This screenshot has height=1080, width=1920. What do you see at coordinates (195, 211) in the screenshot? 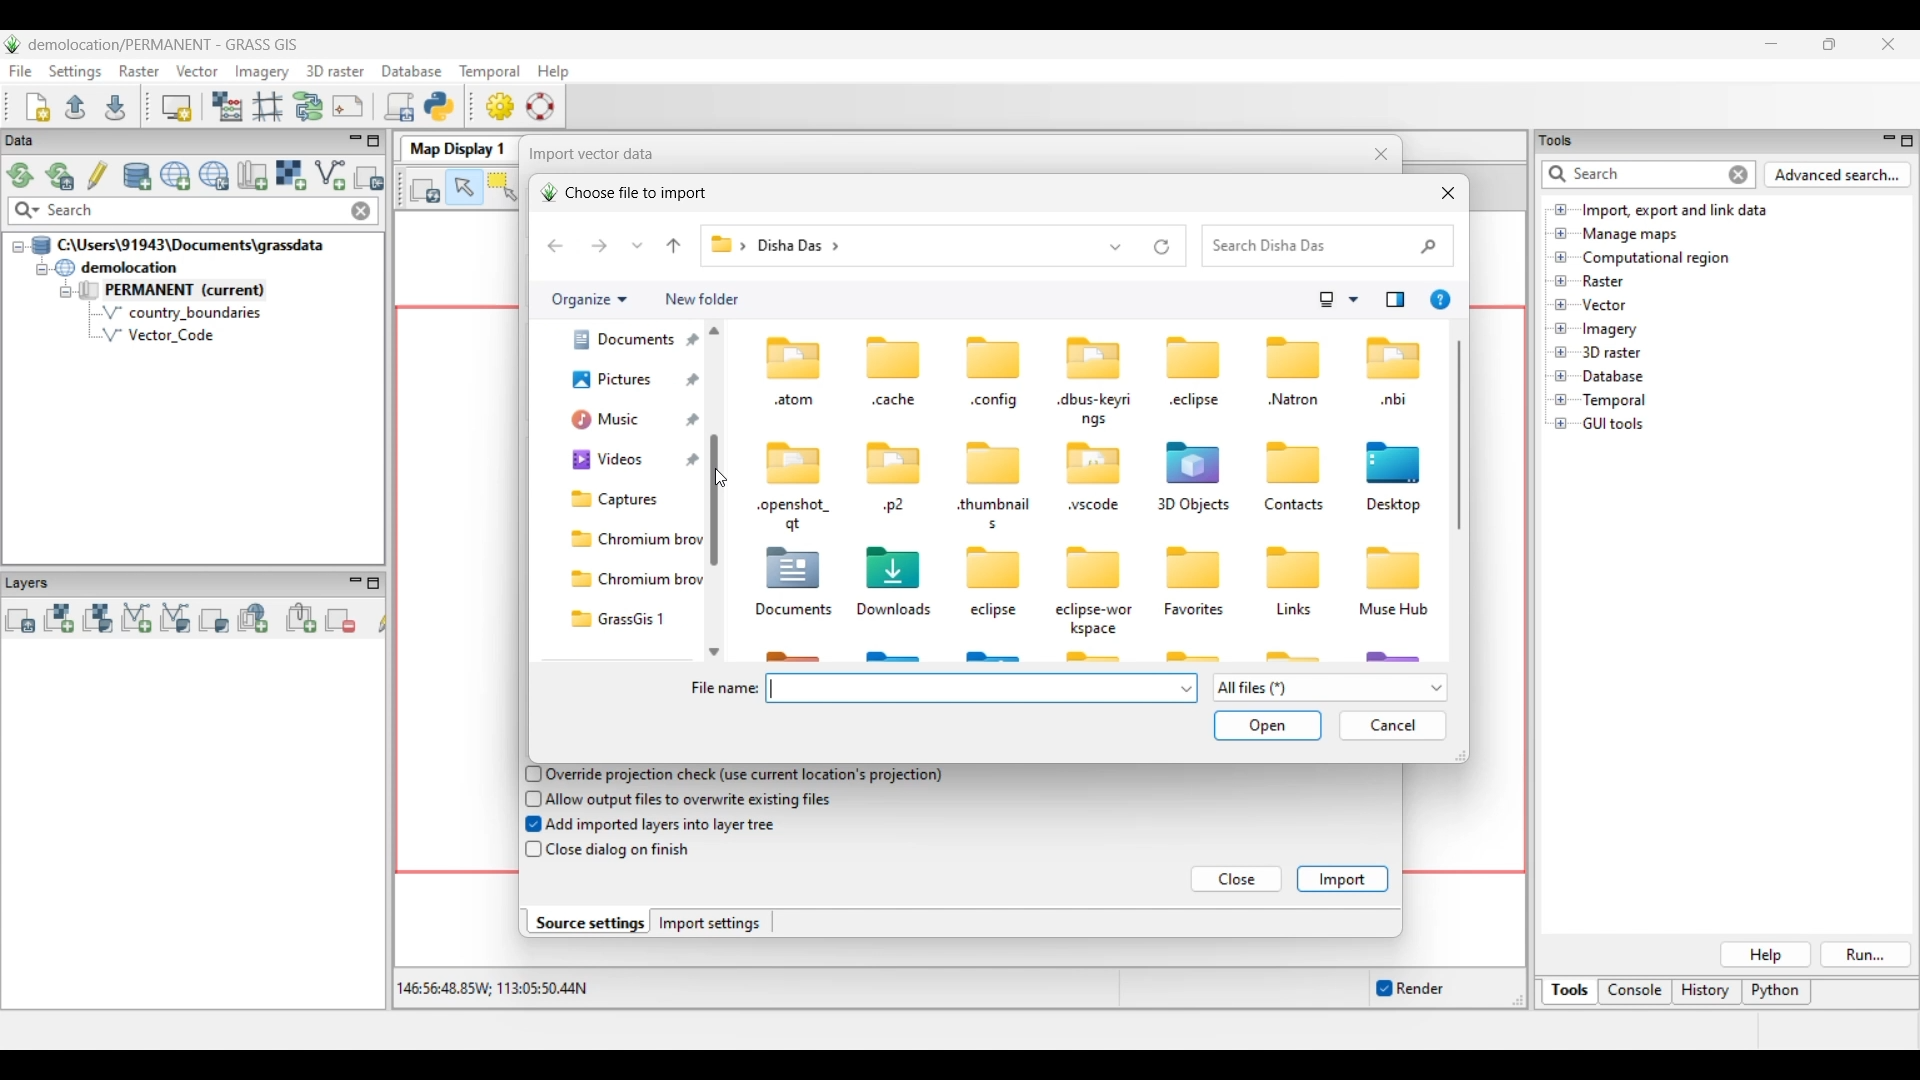
I see `Type in map for quick search` at bounding box center [195, 211].